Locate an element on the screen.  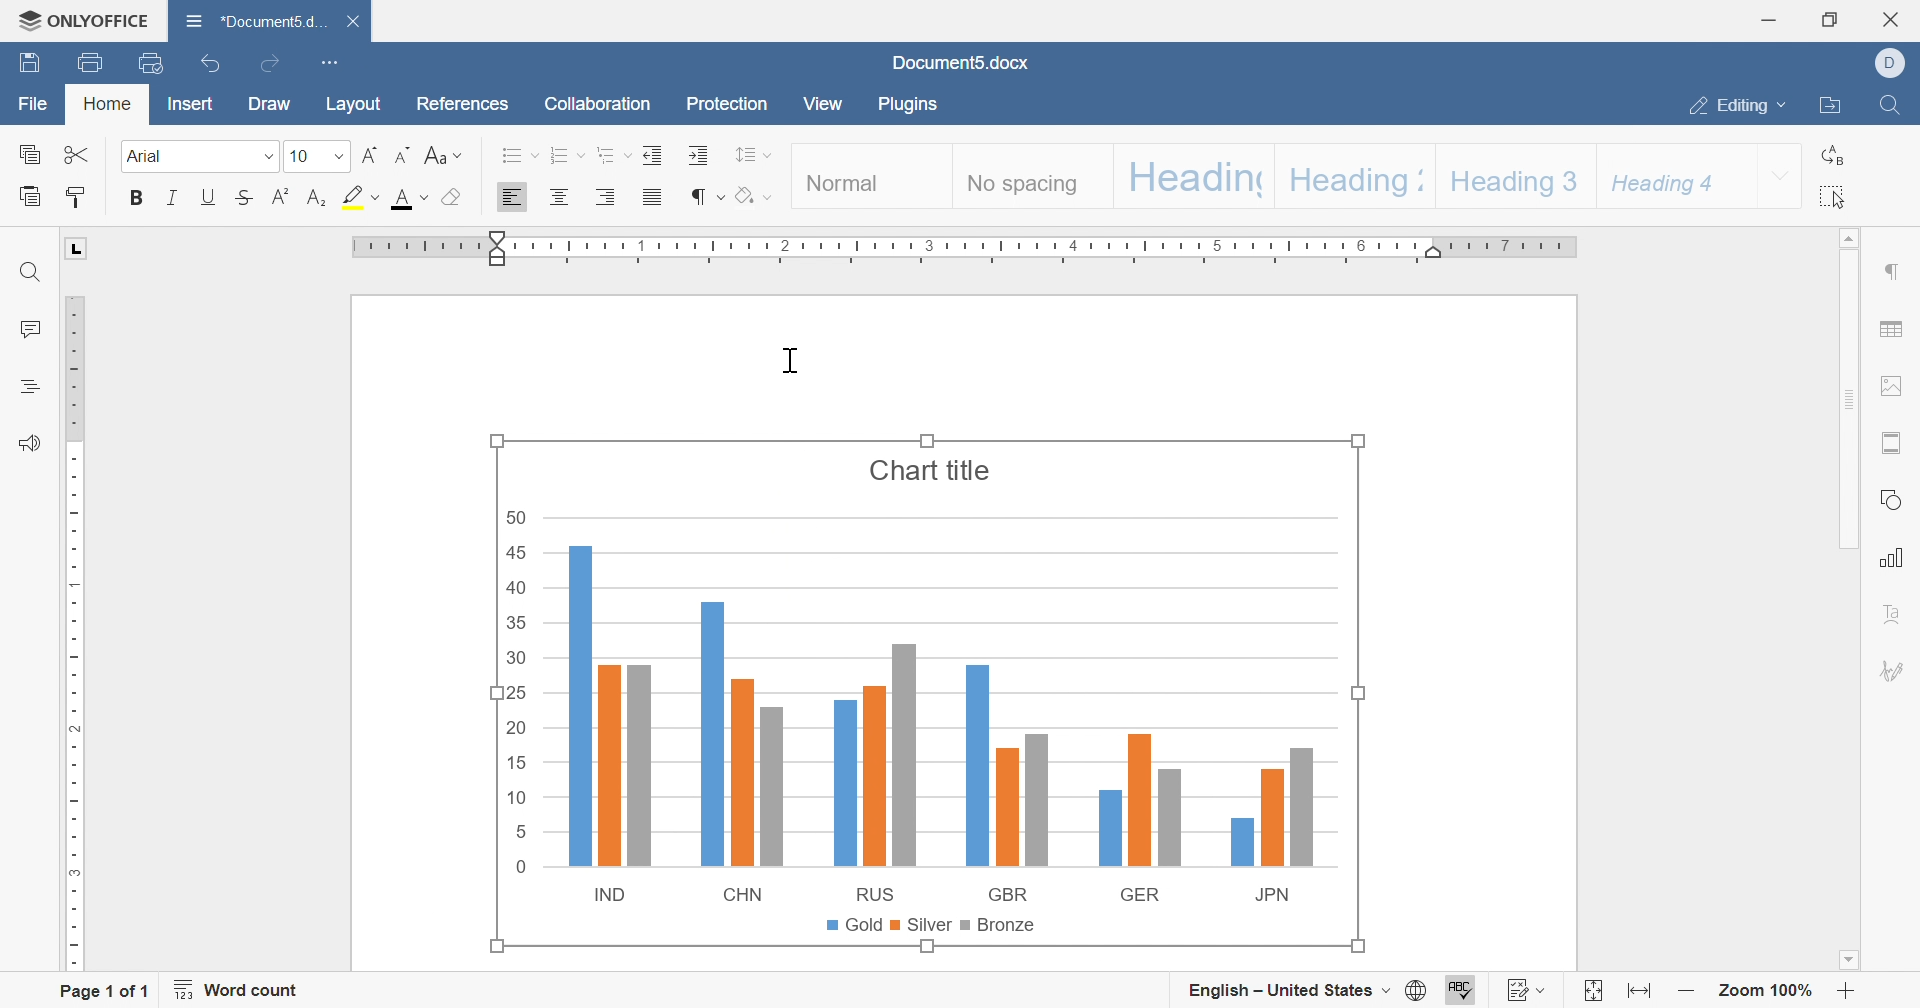
paragraph settings is located at coordinates (1891, 271).